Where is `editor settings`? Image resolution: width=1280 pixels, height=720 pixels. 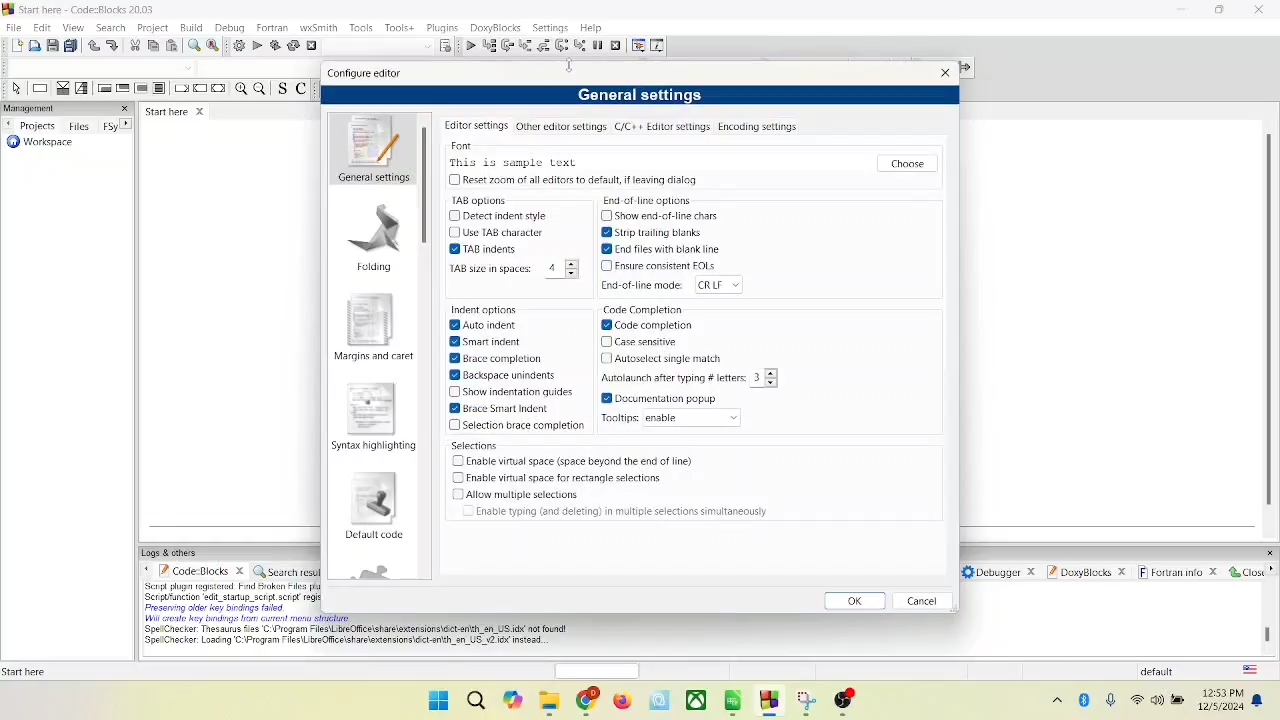 editor settings is located at coordinates (474, 126).